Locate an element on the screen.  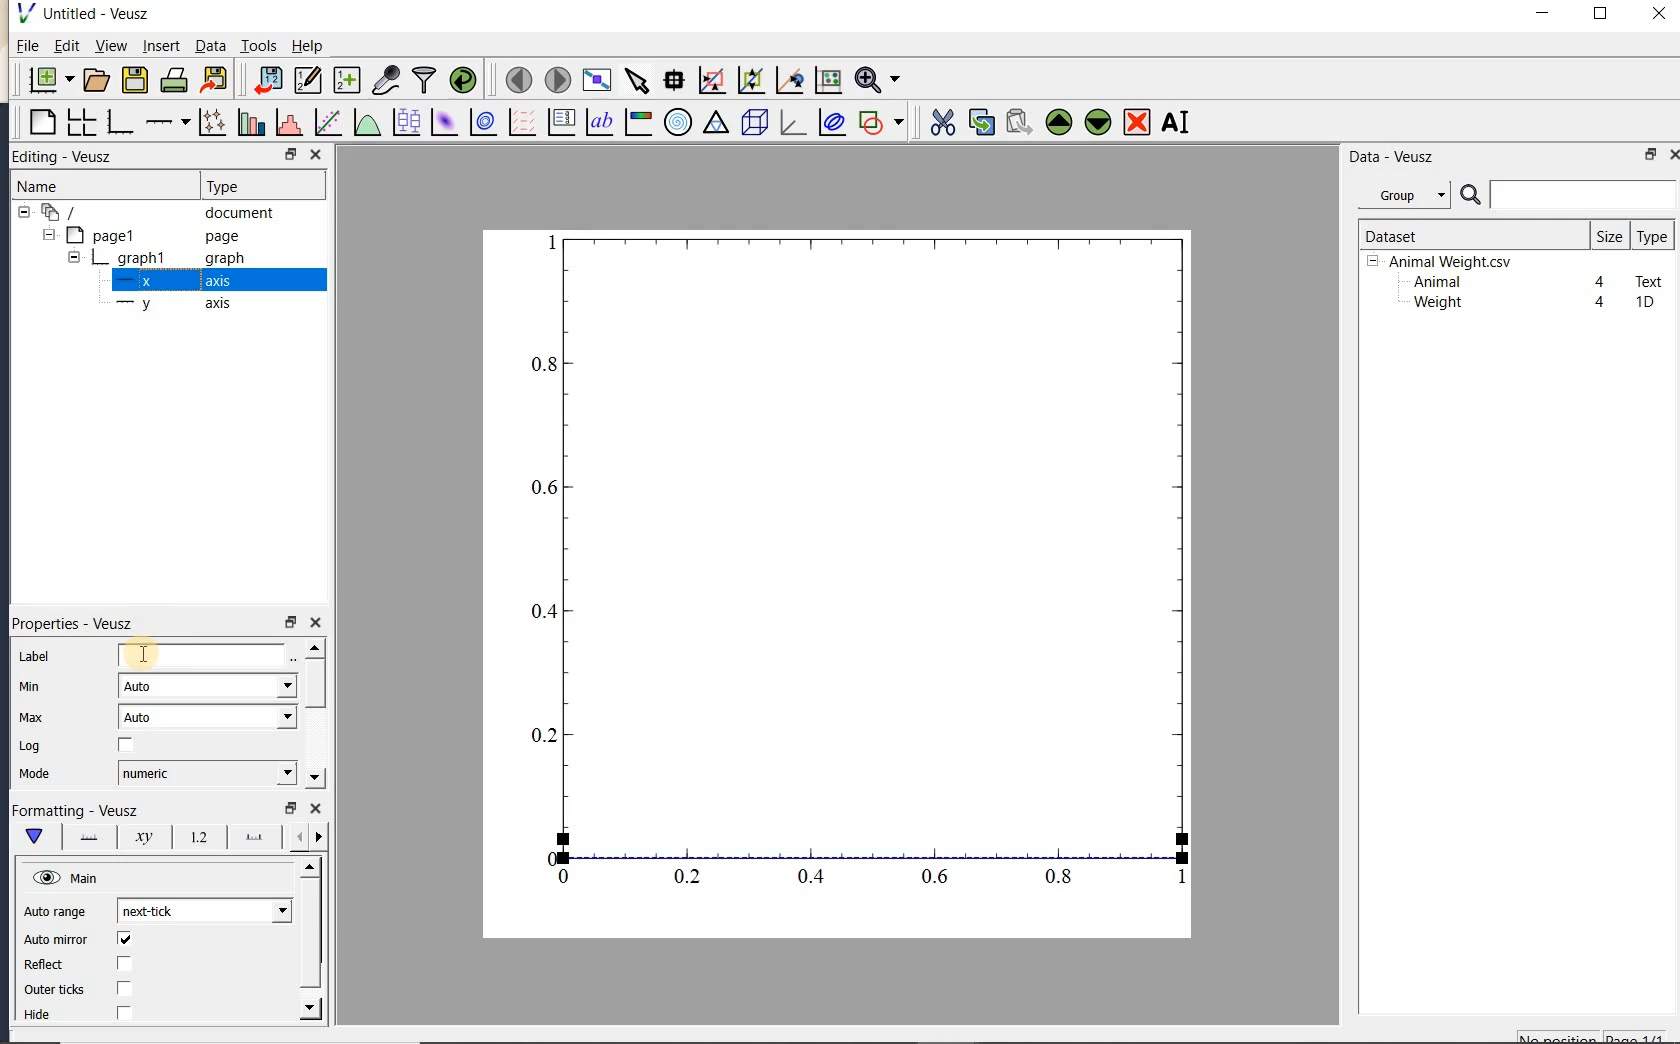
check/uncheck is located at coordinates (124, 939).